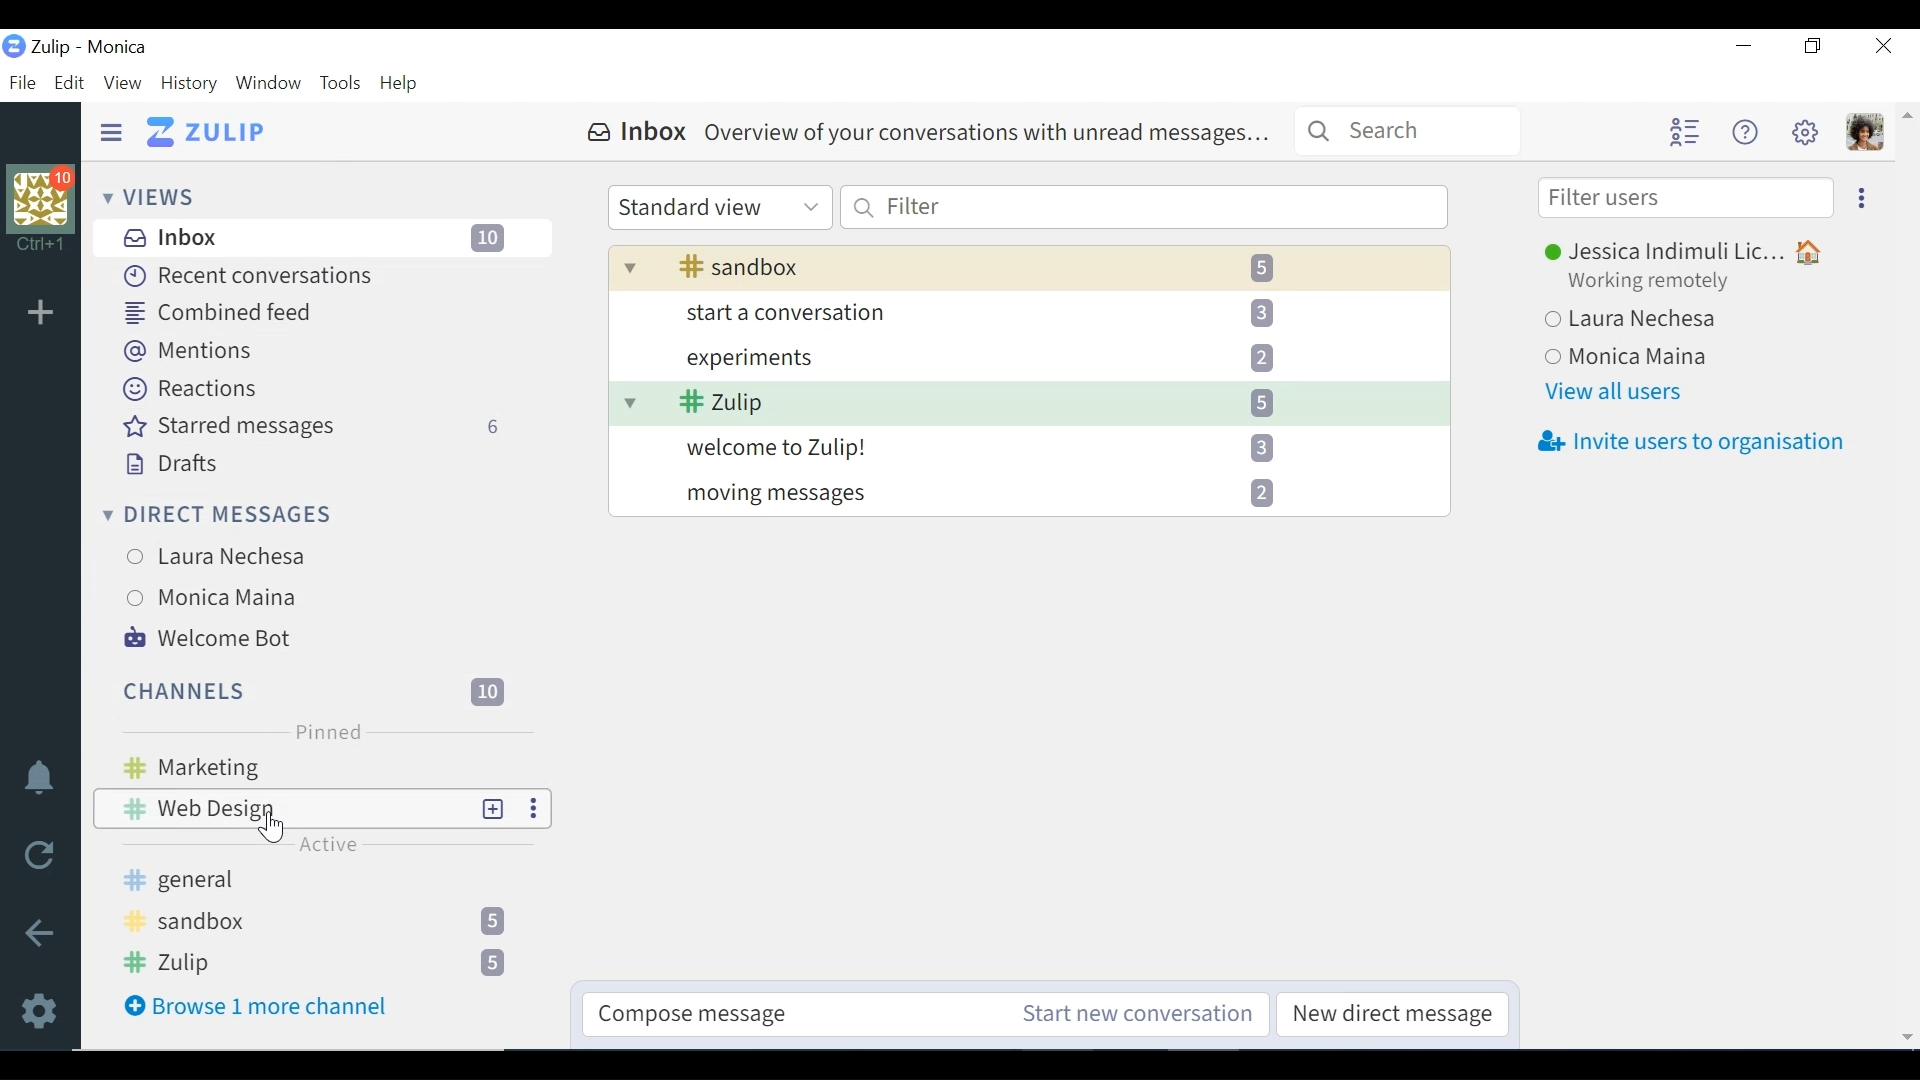 The width and height of the screenshot is (1920, 1080). What do you see at coordinates (21, 82) in the screenshot?
I see `File` at bounding box center [21, 82].